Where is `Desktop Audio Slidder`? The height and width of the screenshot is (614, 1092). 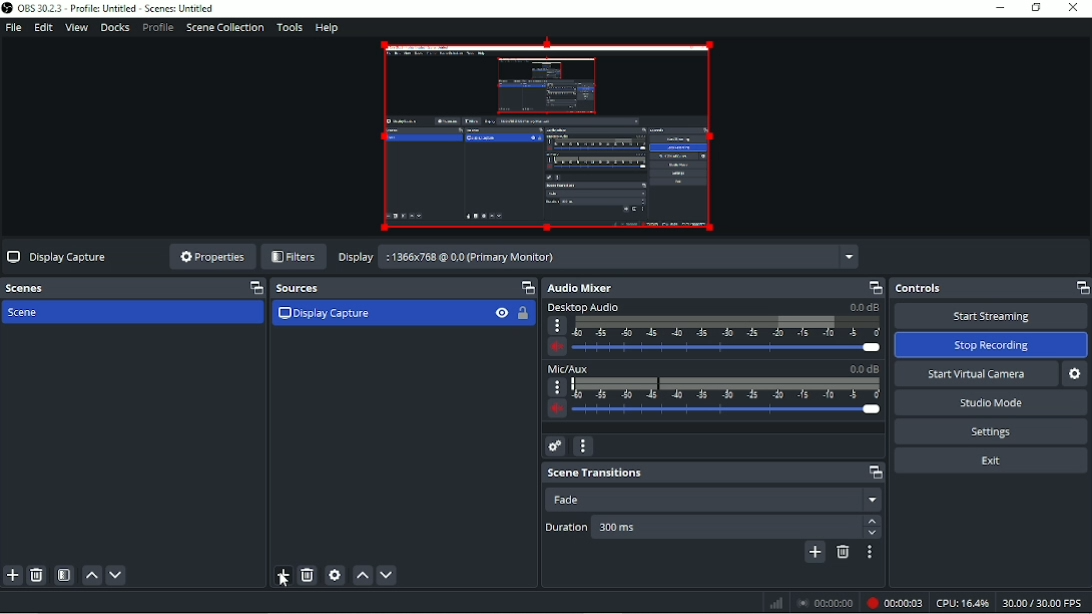
Desktop Audio Slidder is located at coordinates (710, 328).